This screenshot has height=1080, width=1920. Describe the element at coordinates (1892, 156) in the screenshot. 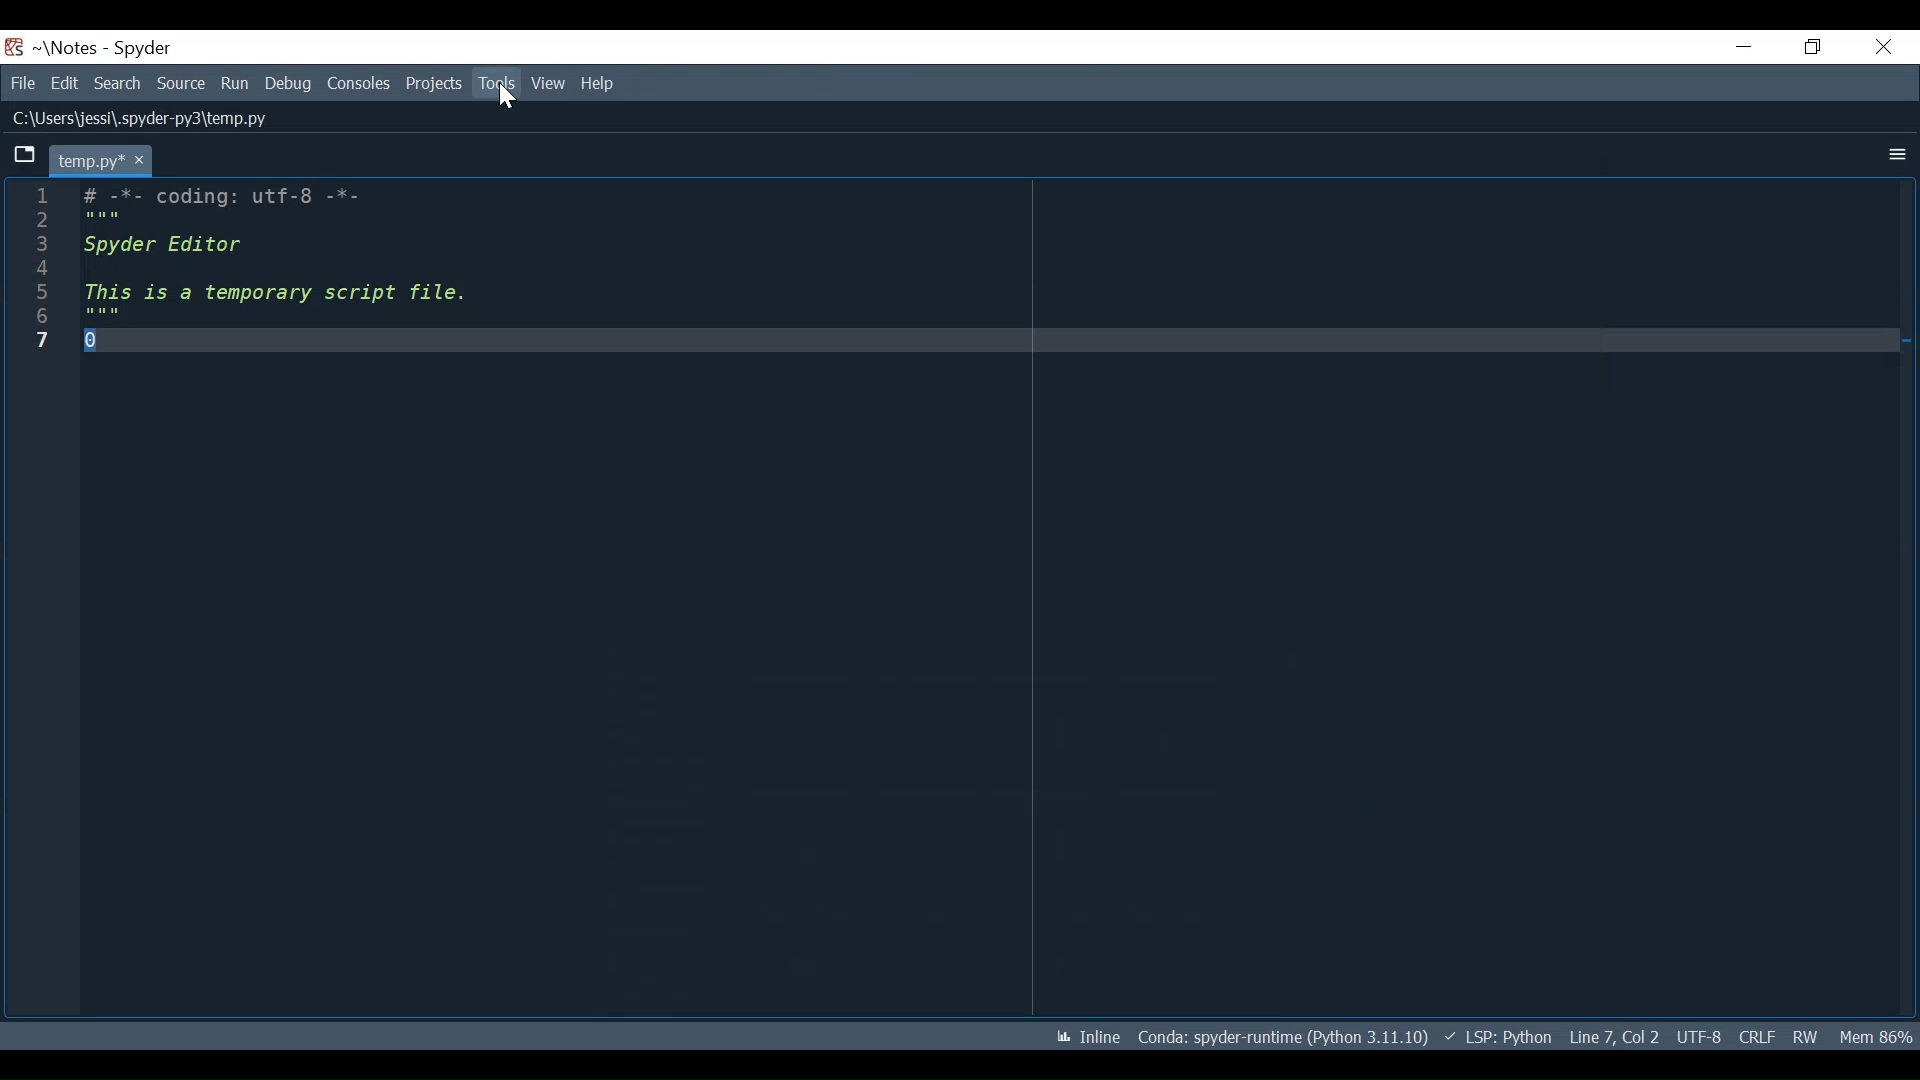

I see `More Options` at that location.